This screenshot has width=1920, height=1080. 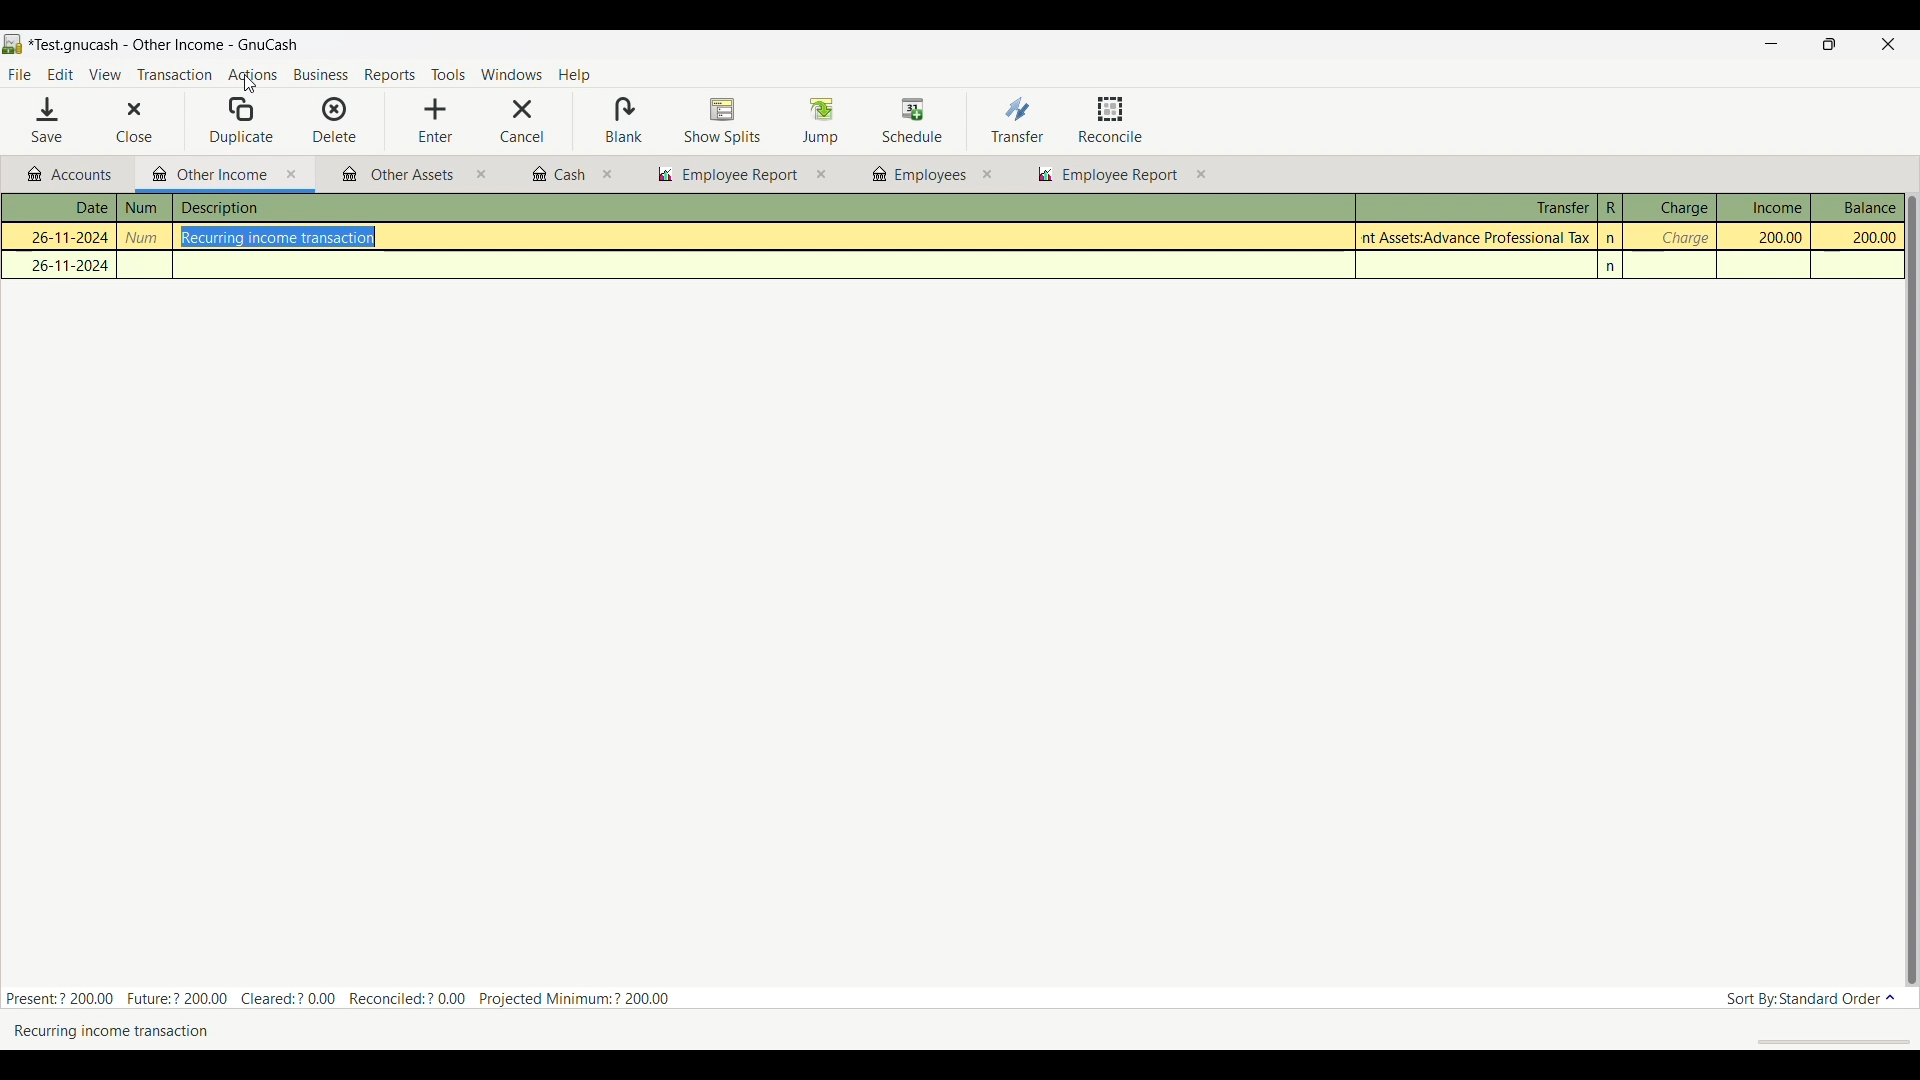 I want to click on Cursor clicking on Actions menu, so click(x=249, y=84).